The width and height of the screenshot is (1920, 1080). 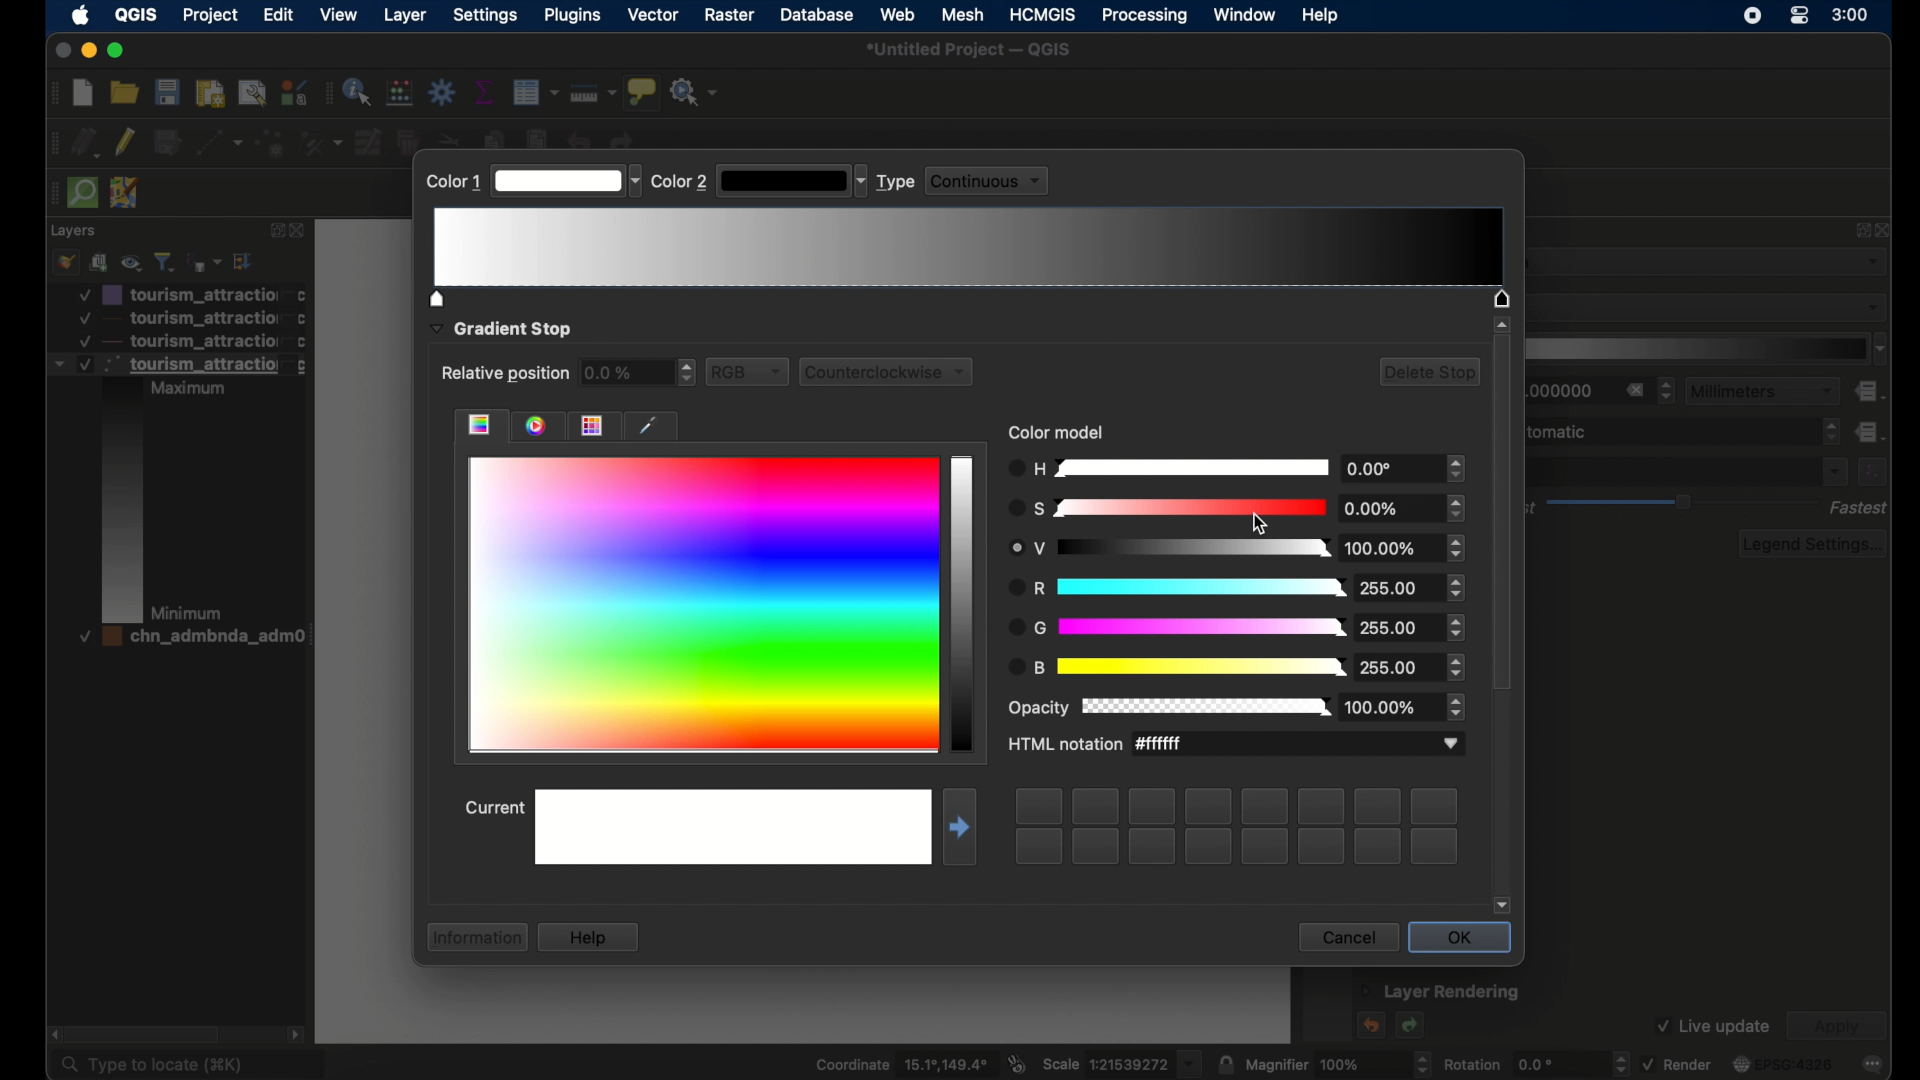 I want to click on save edits, so click(x=167, y=142).